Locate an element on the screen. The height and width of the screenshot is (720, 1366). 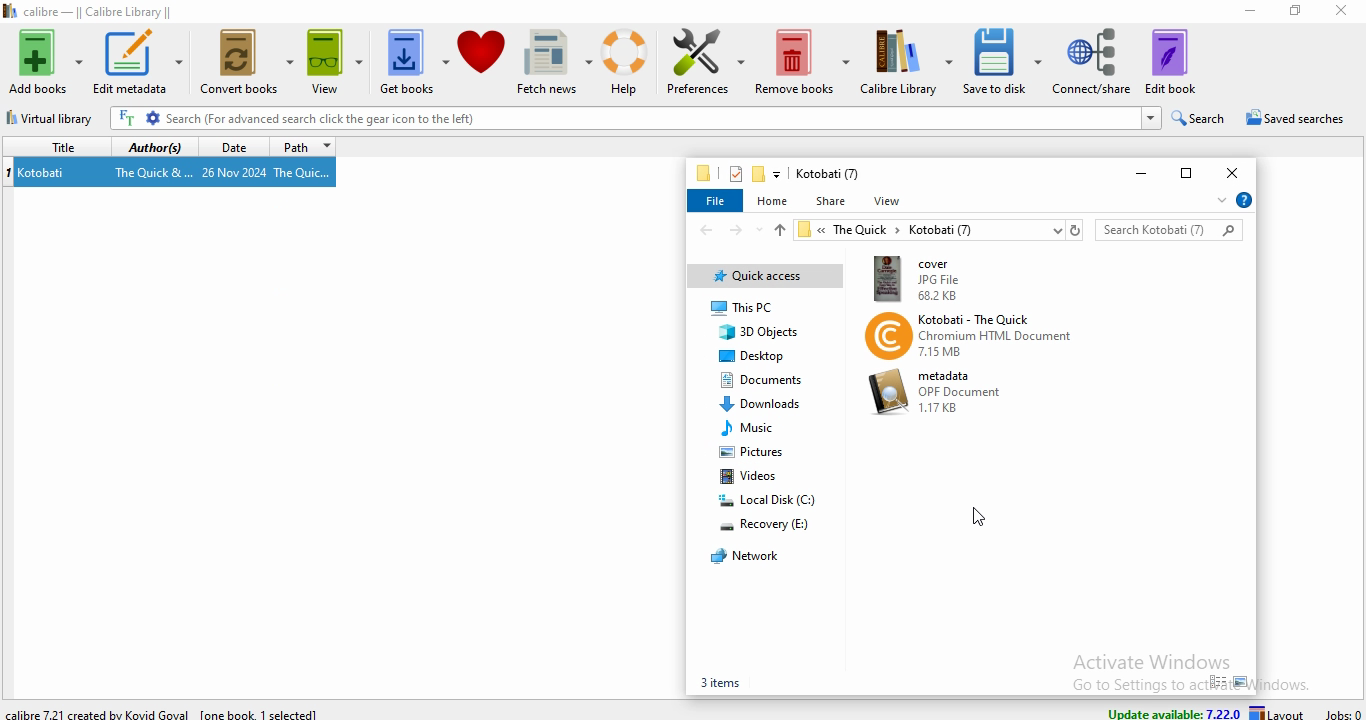
help is located at coordinates (624, 61).